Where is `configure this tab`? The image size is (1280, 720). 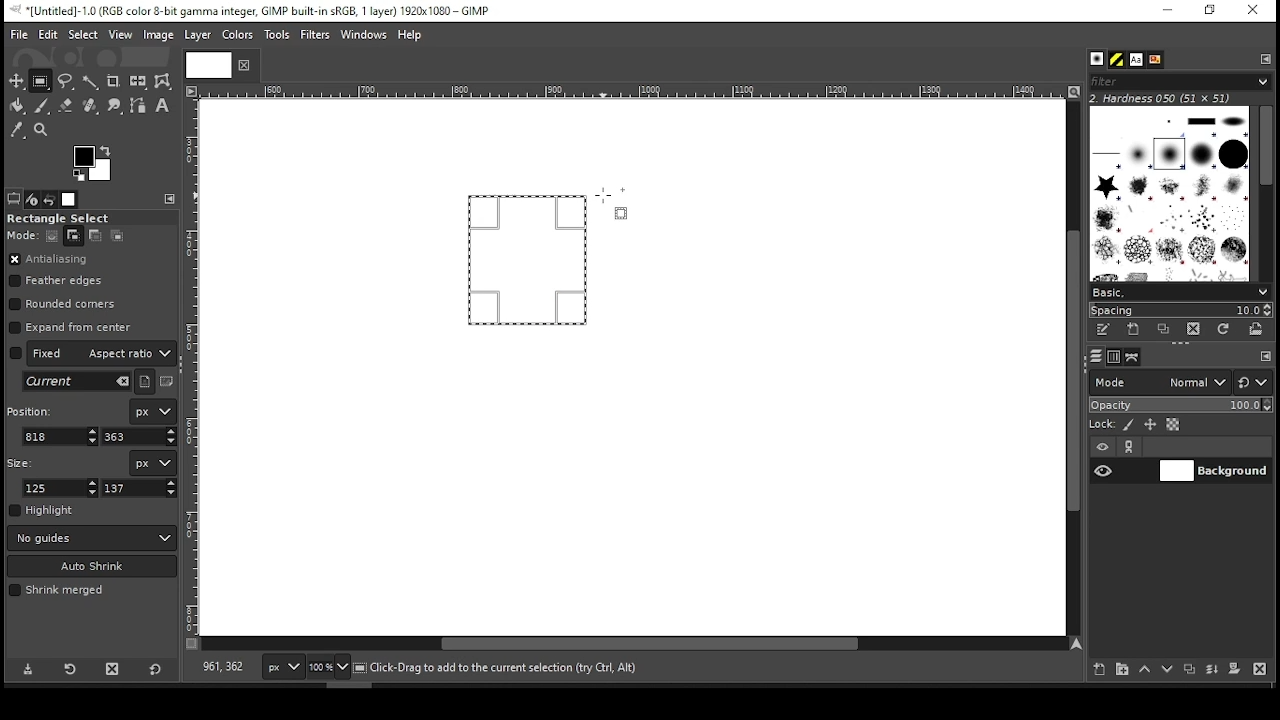 configure this tab is located at coordinates (1267, 58).